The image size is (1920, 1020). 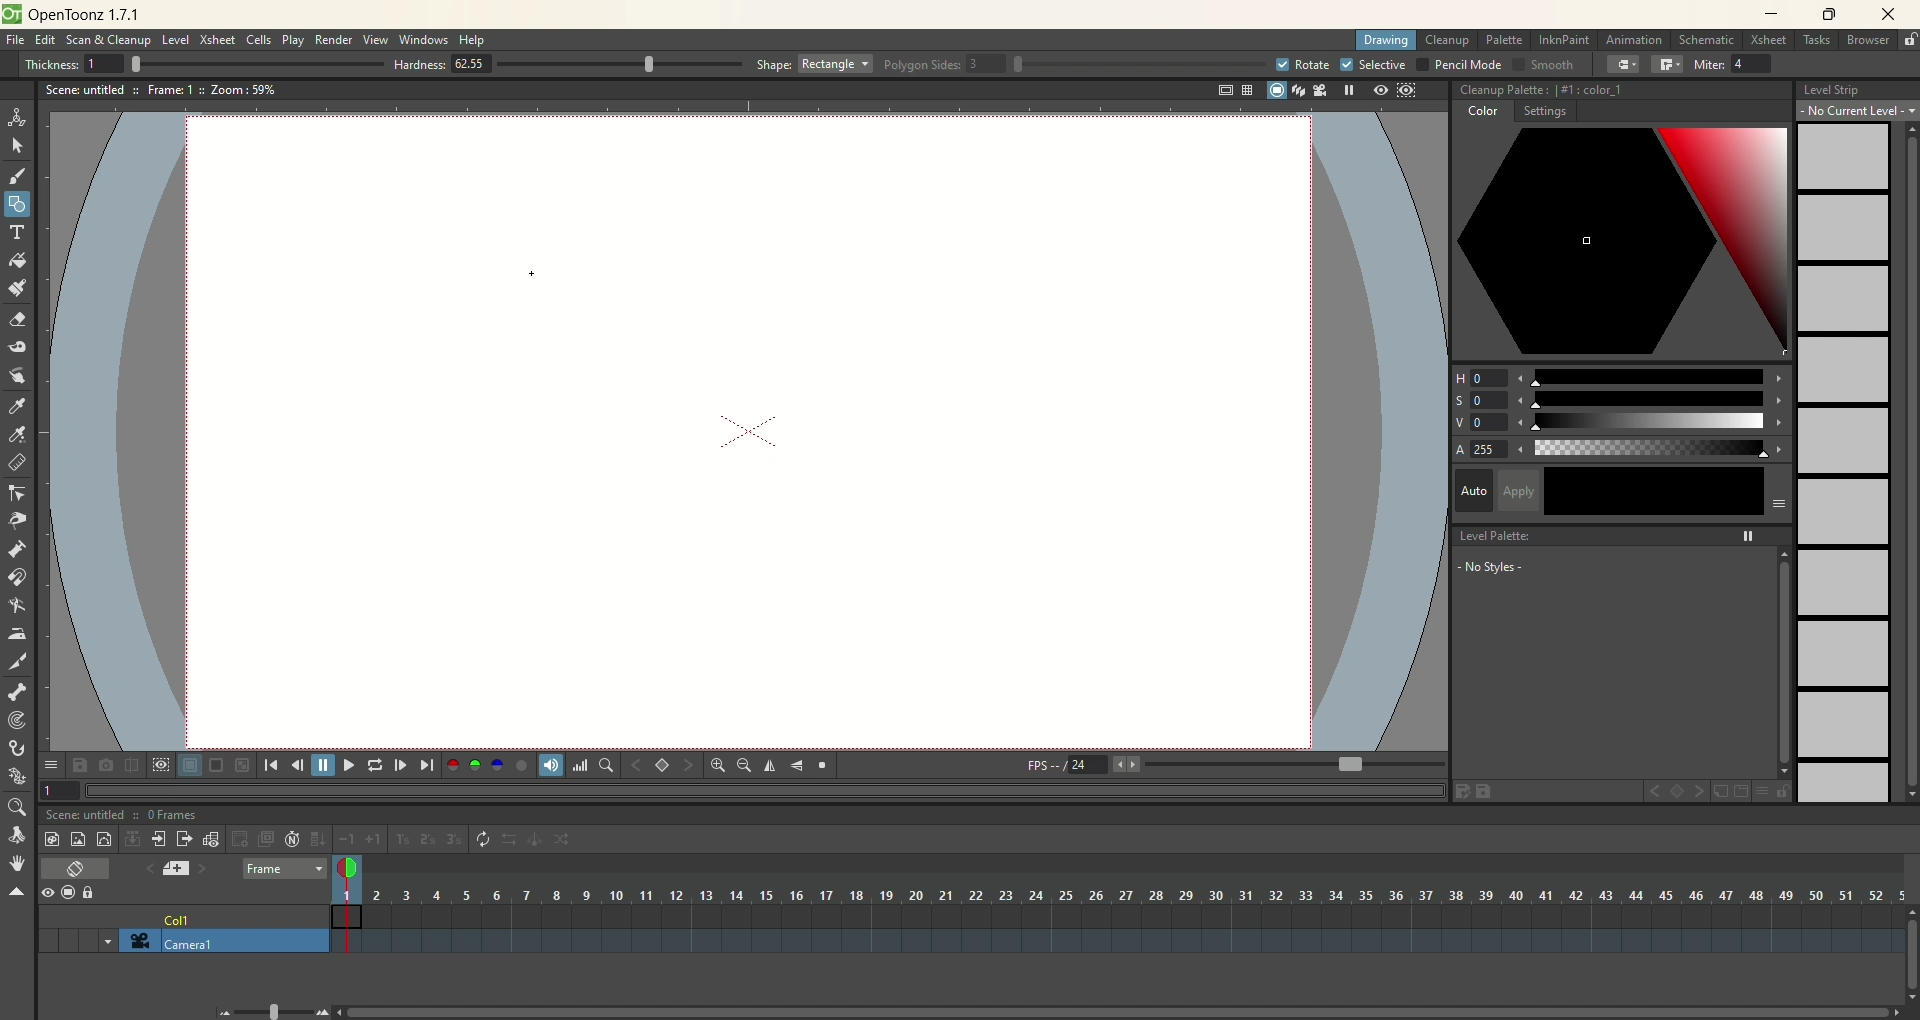 What do you see at coordinates (537, 841) in the screenshot?
I see `` at bounding box center [537, 841].